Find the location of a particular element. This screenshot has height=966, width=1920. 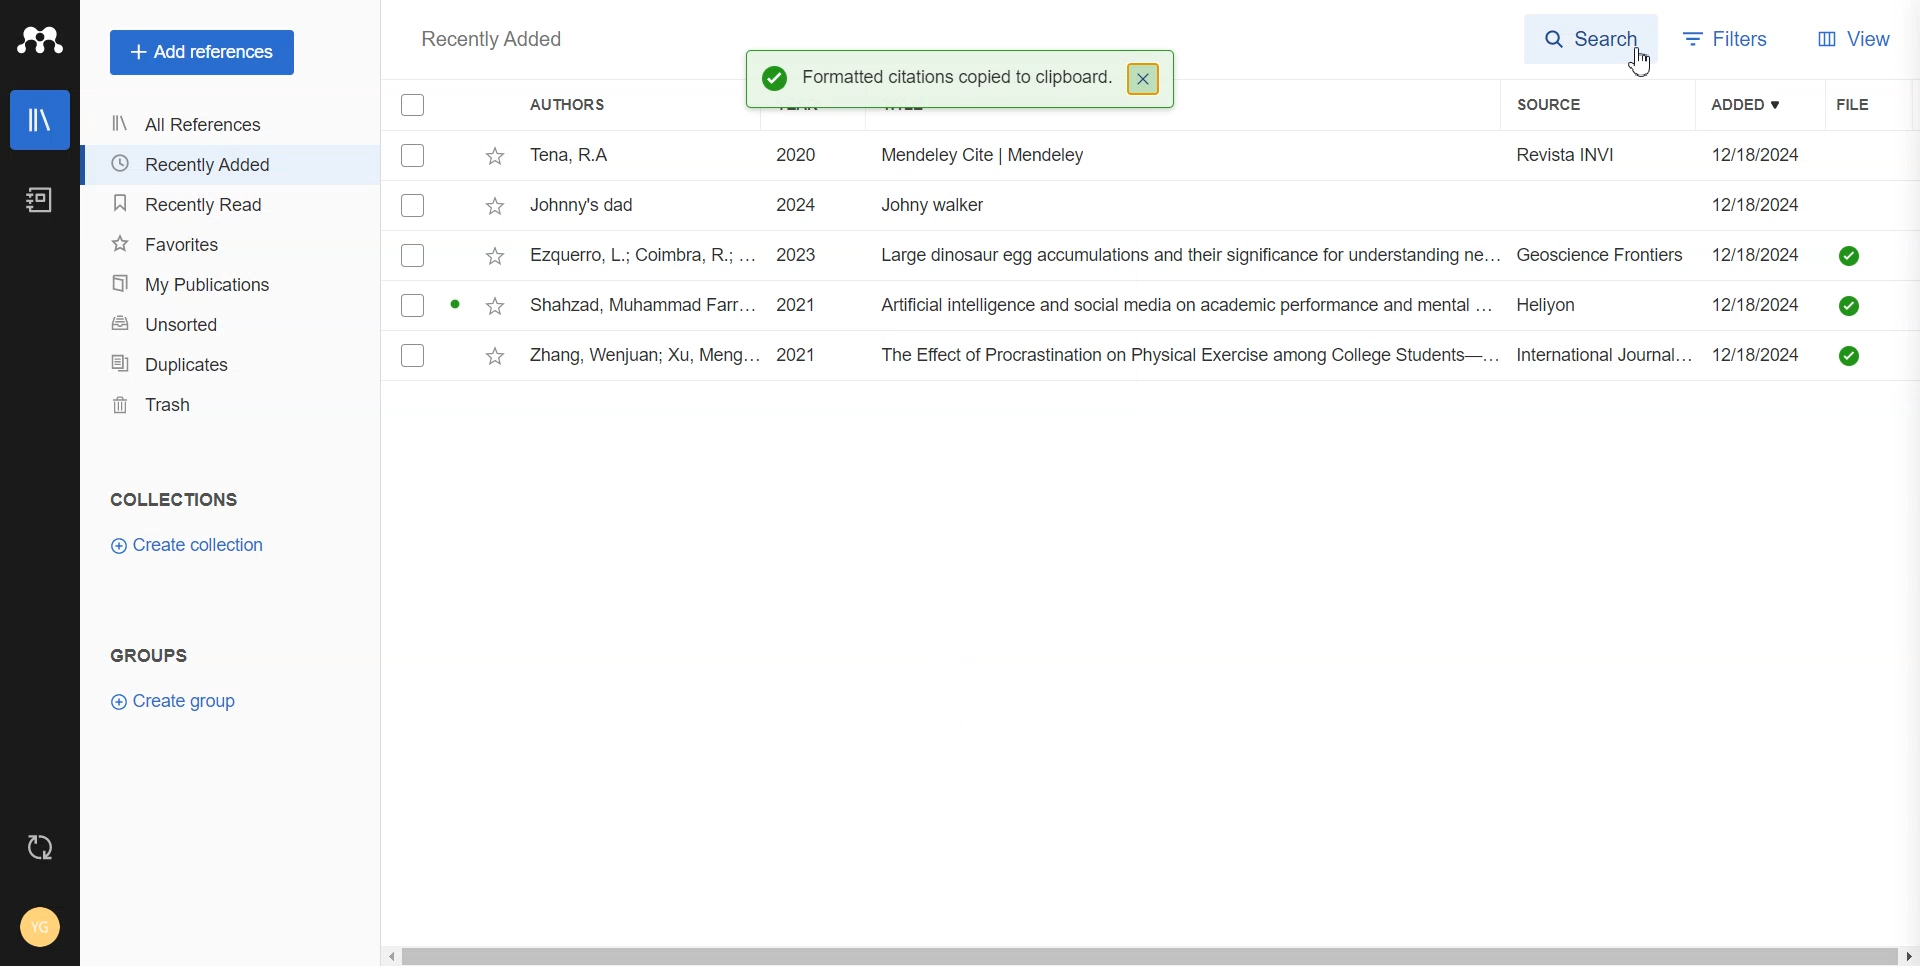

saved is located at coordinates (1850, 255).